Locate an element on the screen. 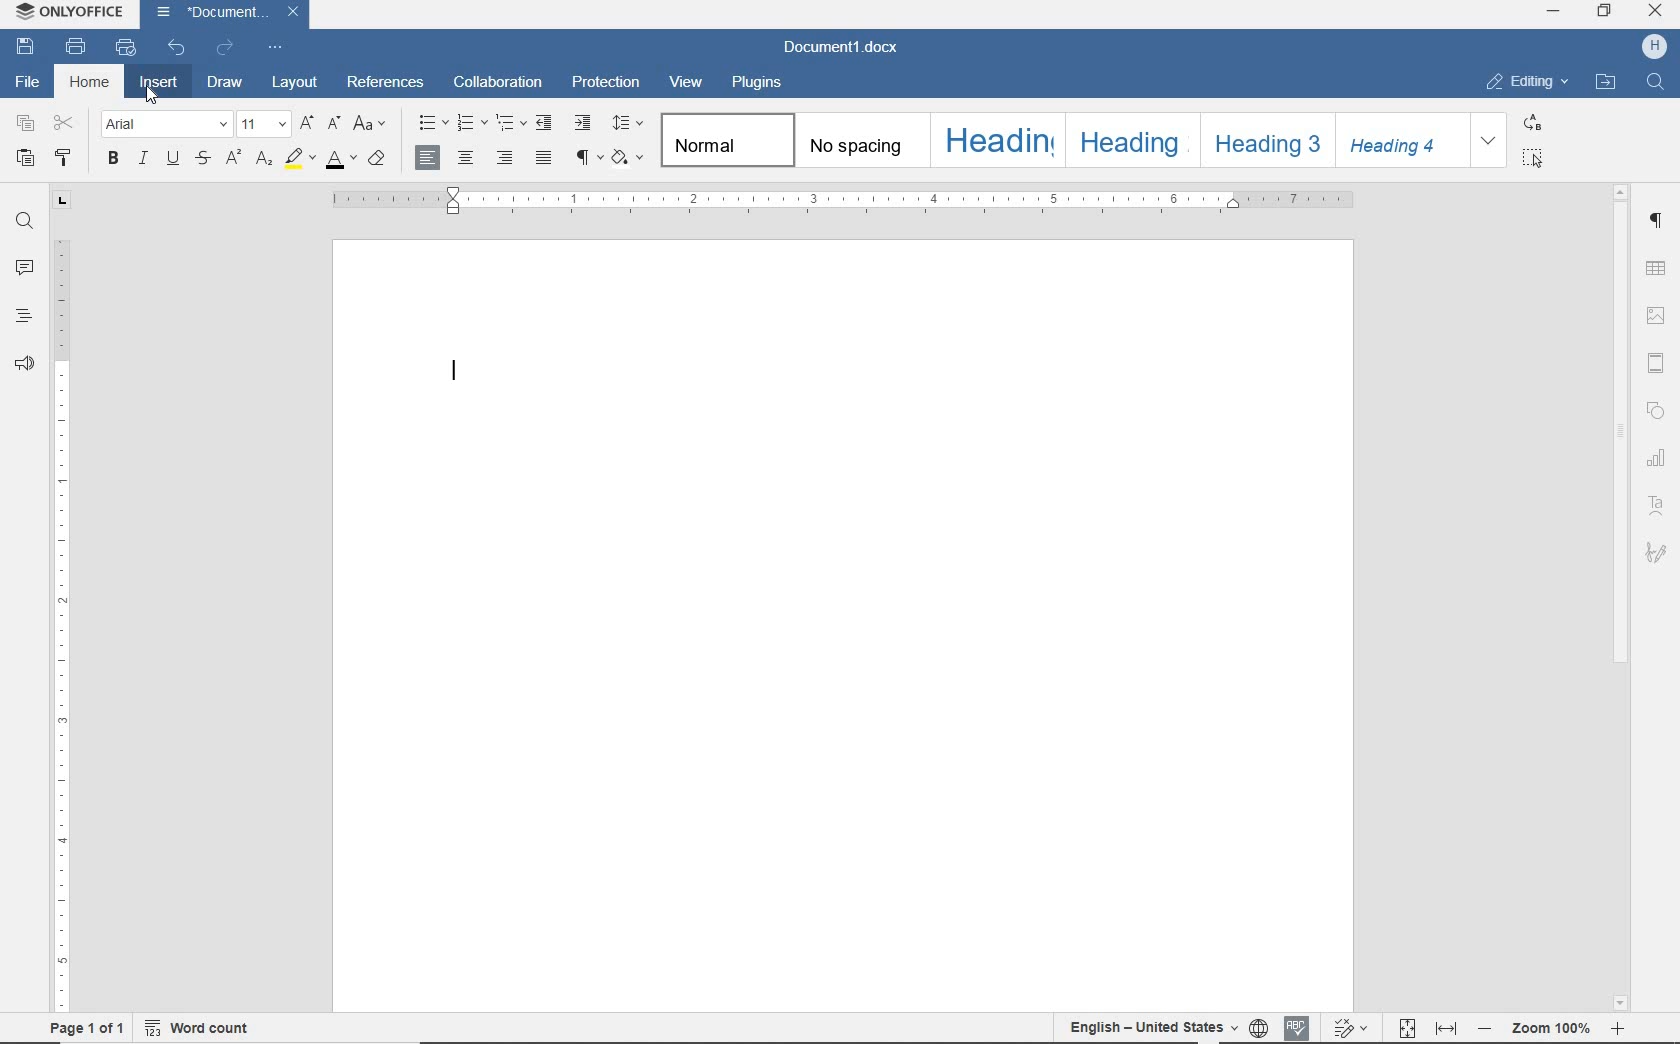 This screenshot has width=1680, height=1044. comments is located at coordinates (24, 269).